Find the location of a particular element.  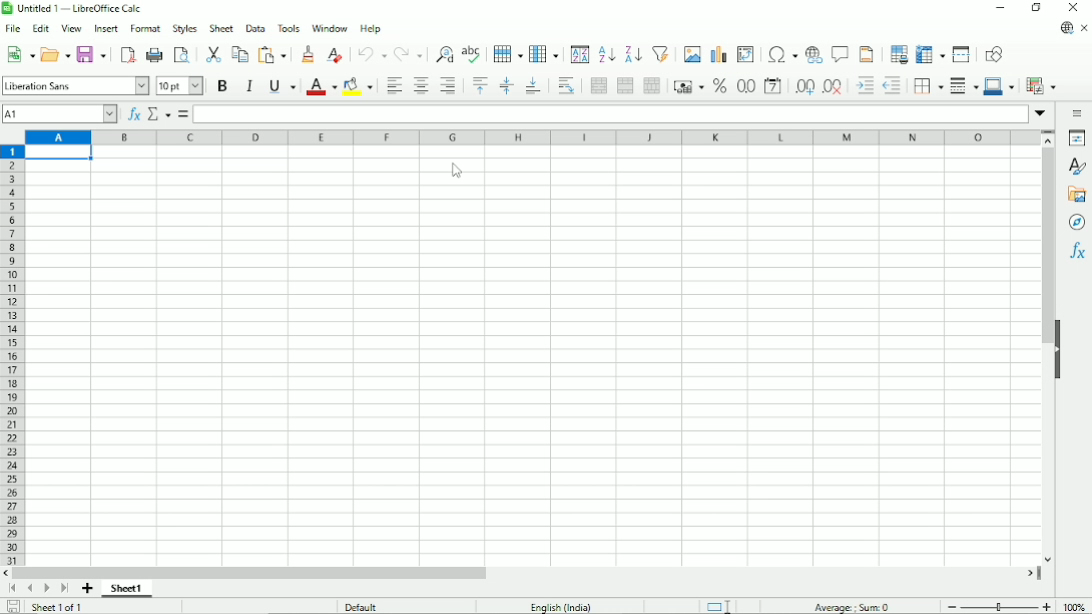

Decrease indent is located at coordinates (892, 86).